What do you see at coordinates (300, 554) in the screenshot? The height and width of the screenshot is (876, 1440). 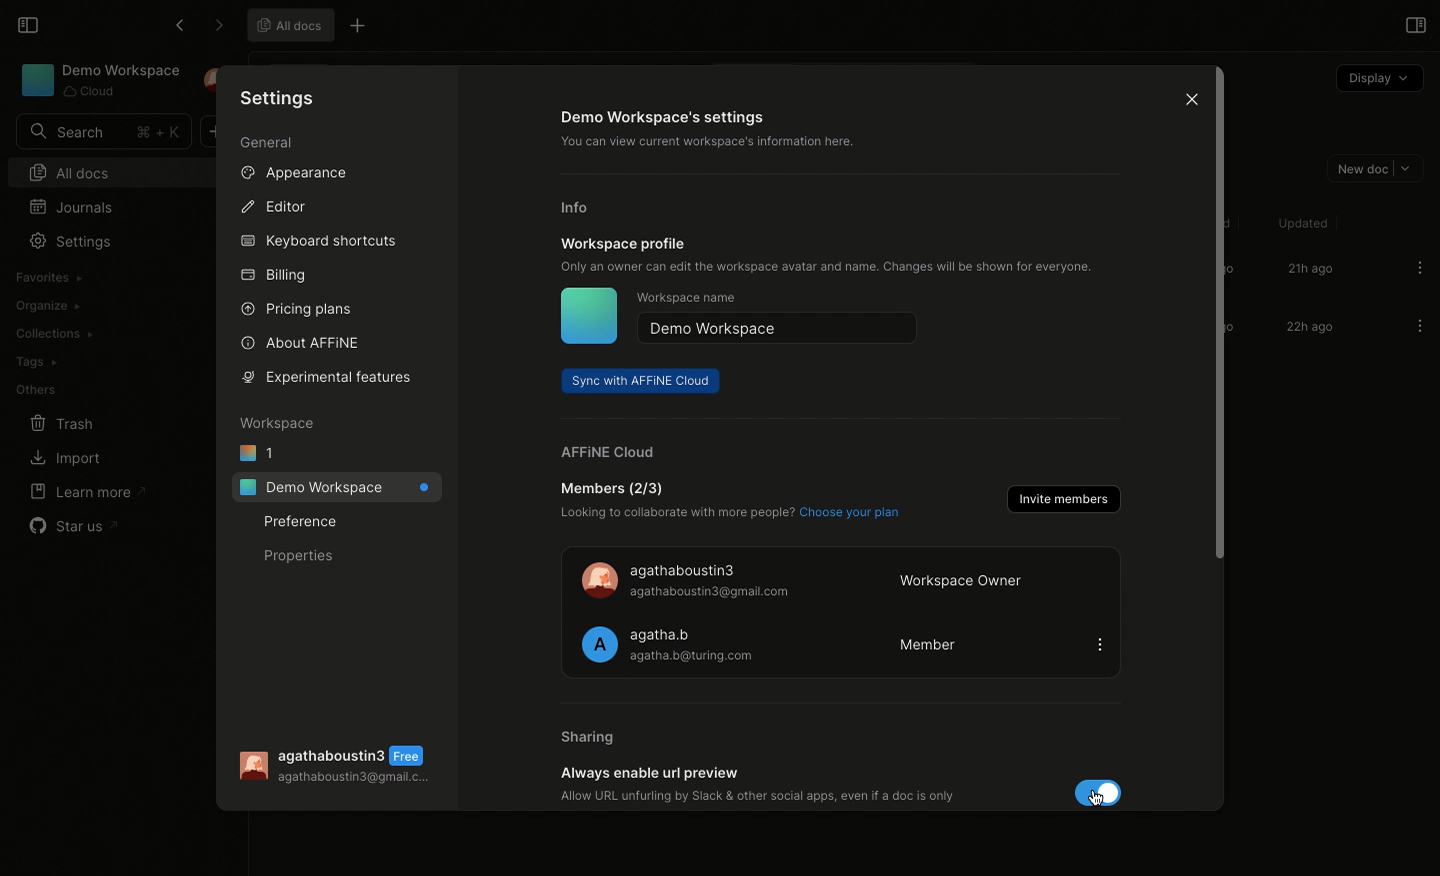 I see `Properties` at bounding box center [300, 554].